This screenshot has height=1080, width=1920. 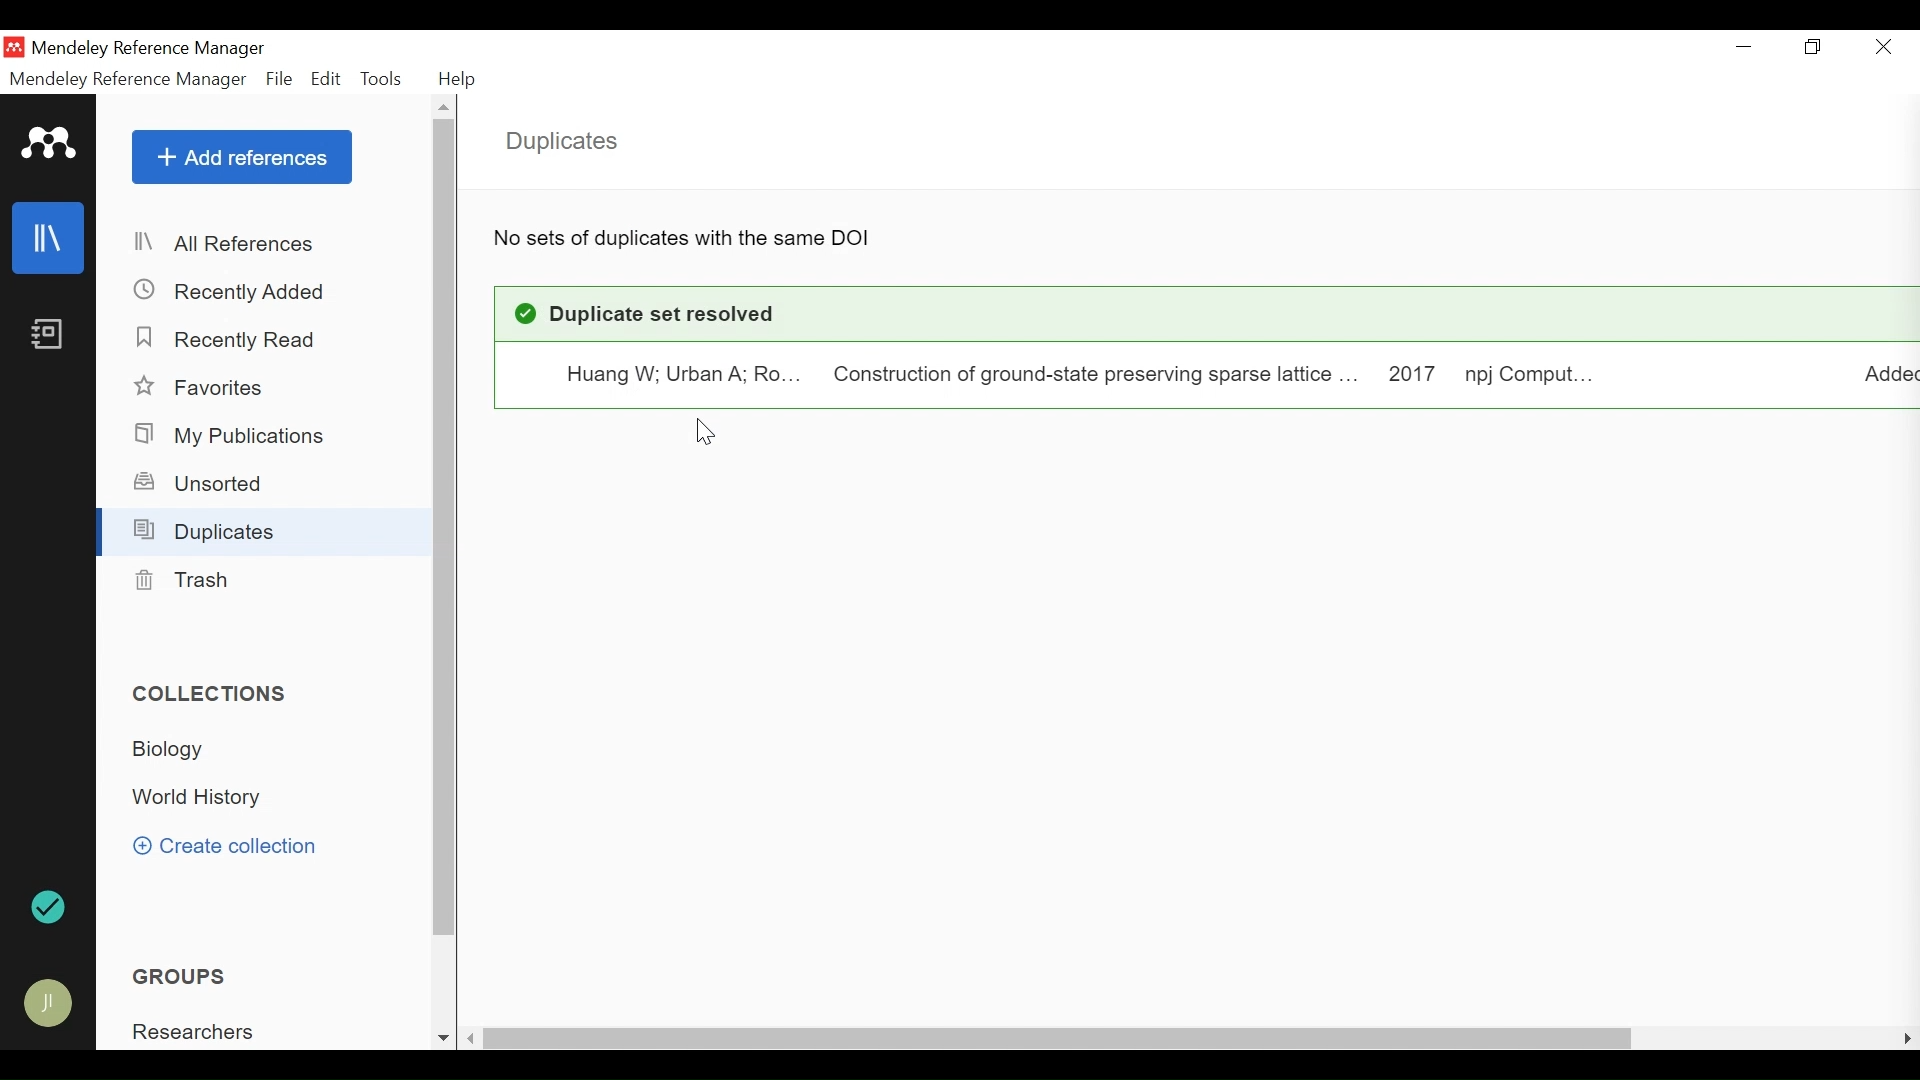 What do you see at coordinates (194, 1030) in the screenshot?
I see `Group` at bounding box center [194, 1030].